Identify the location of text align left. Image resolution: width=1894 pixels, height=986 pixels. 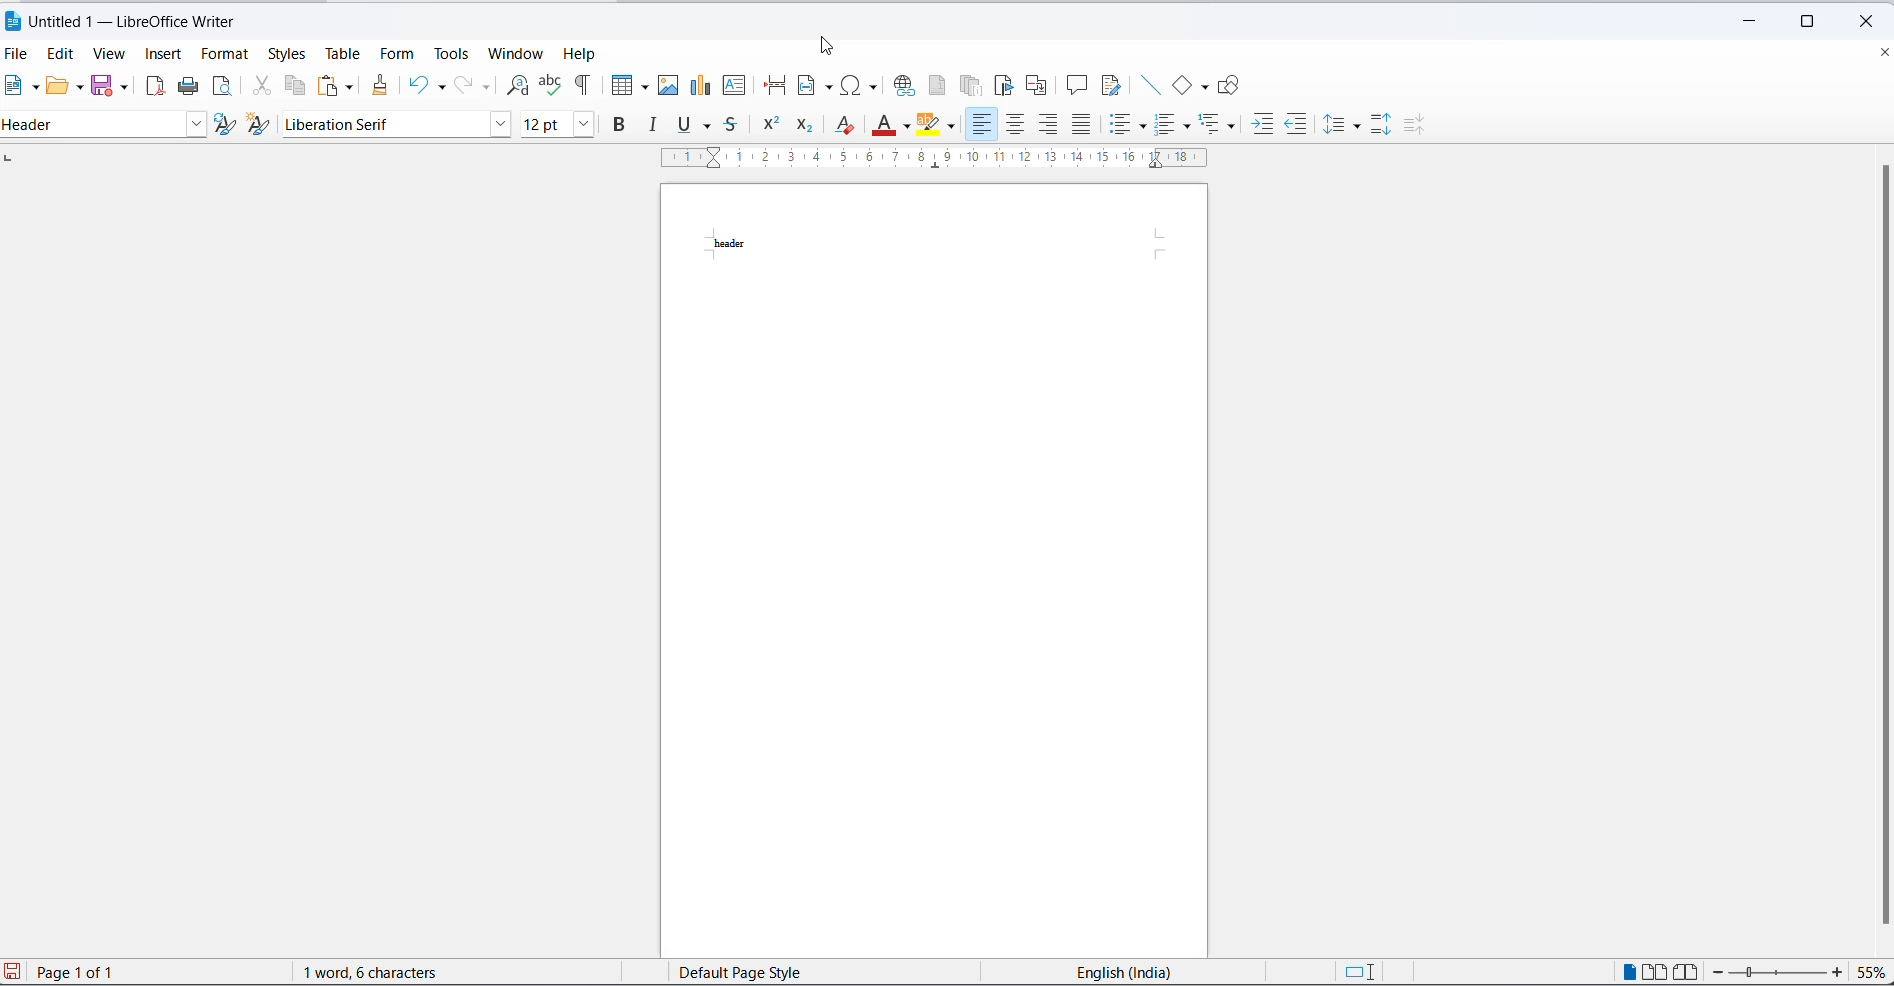
(1047, 124).